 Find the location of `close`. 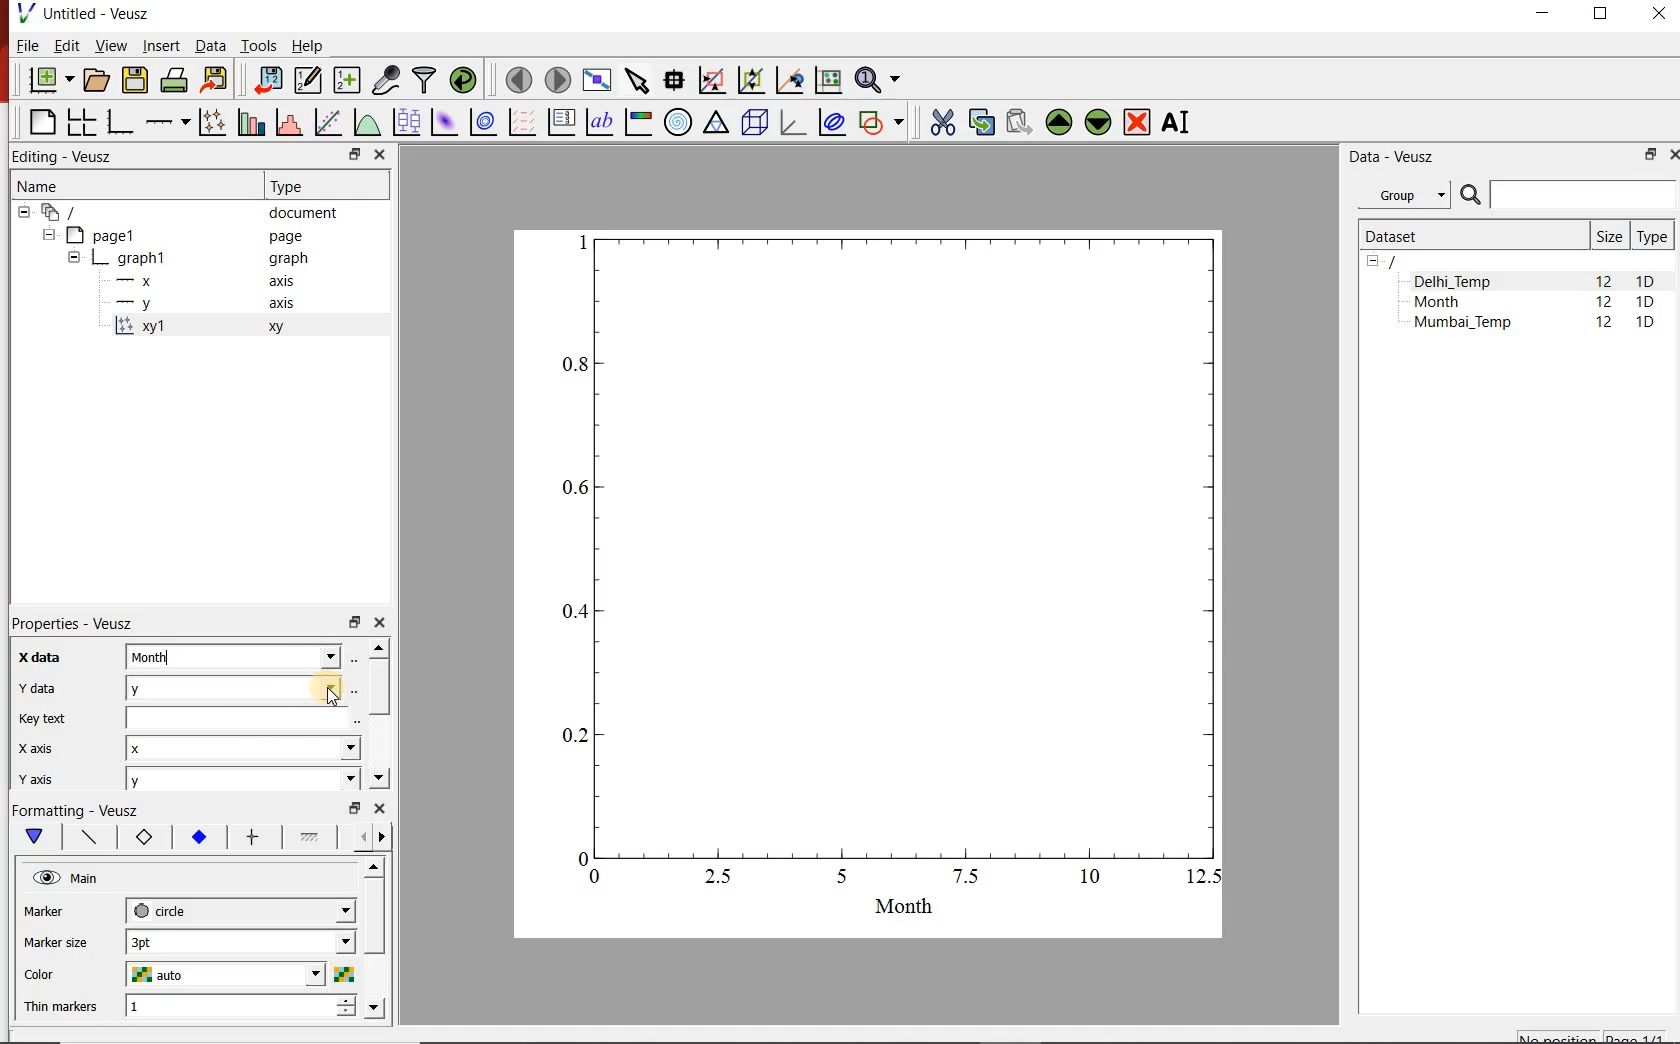

close is located at coordinates (378, 623).